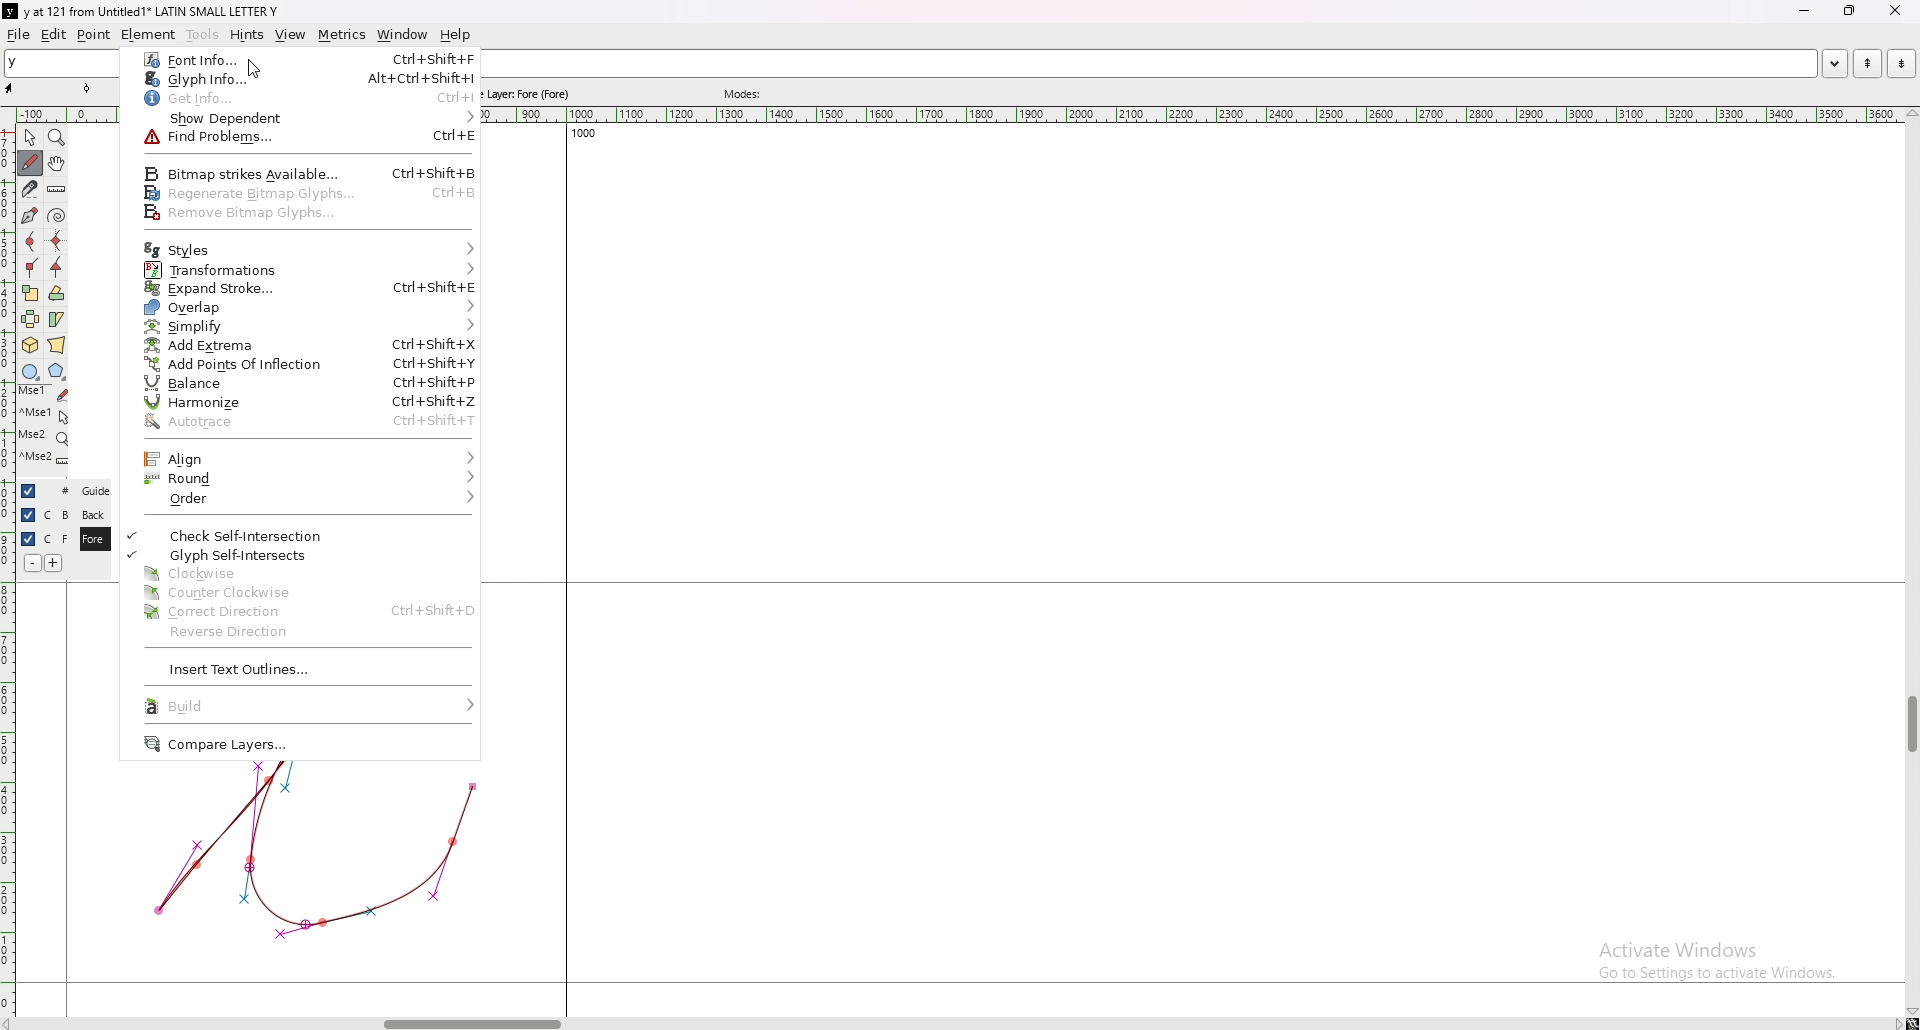 This screenshot has height=1030, width=1920. What do you see at coordinates (299, 633) in the screenshot?
I see `reverse direction` at bounding box center [299, 633].